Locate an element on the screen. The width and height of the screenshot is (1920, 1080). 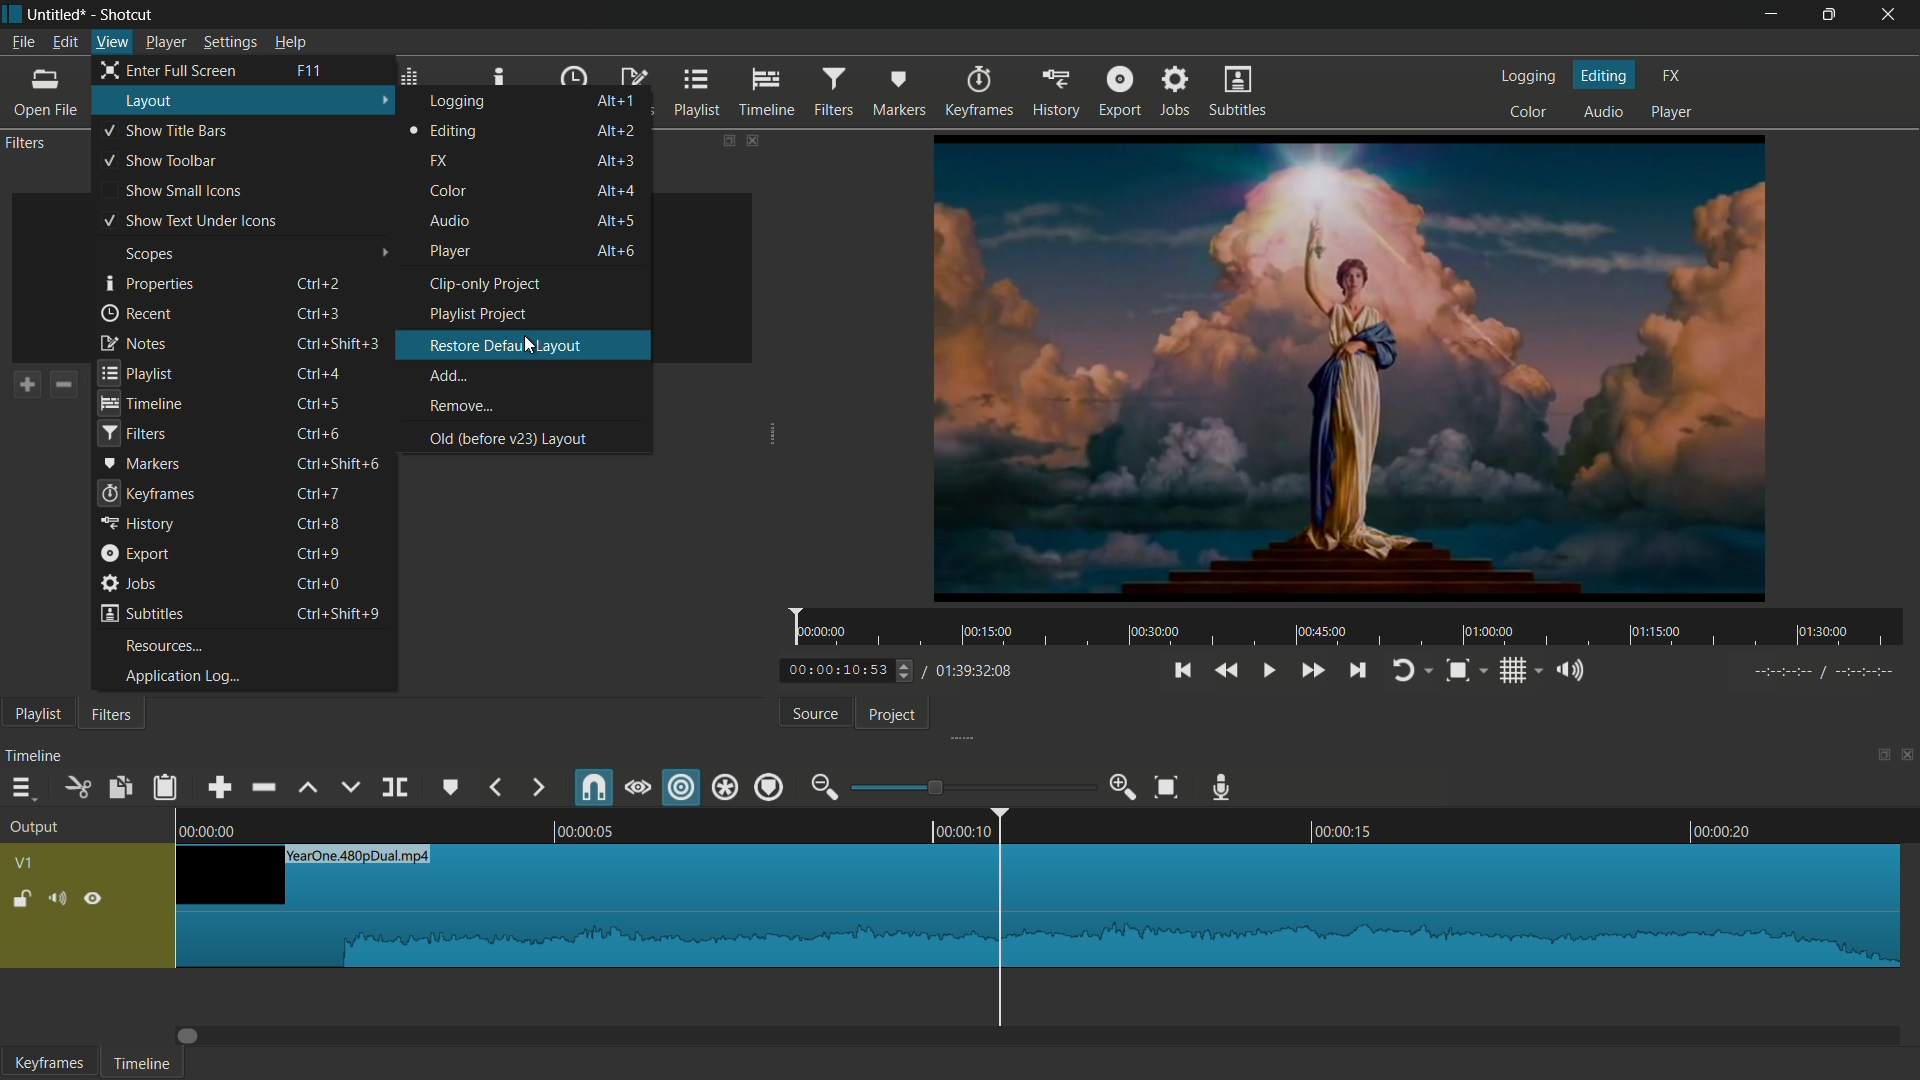
keyboard shortcut is located at coordinates (616, 220).